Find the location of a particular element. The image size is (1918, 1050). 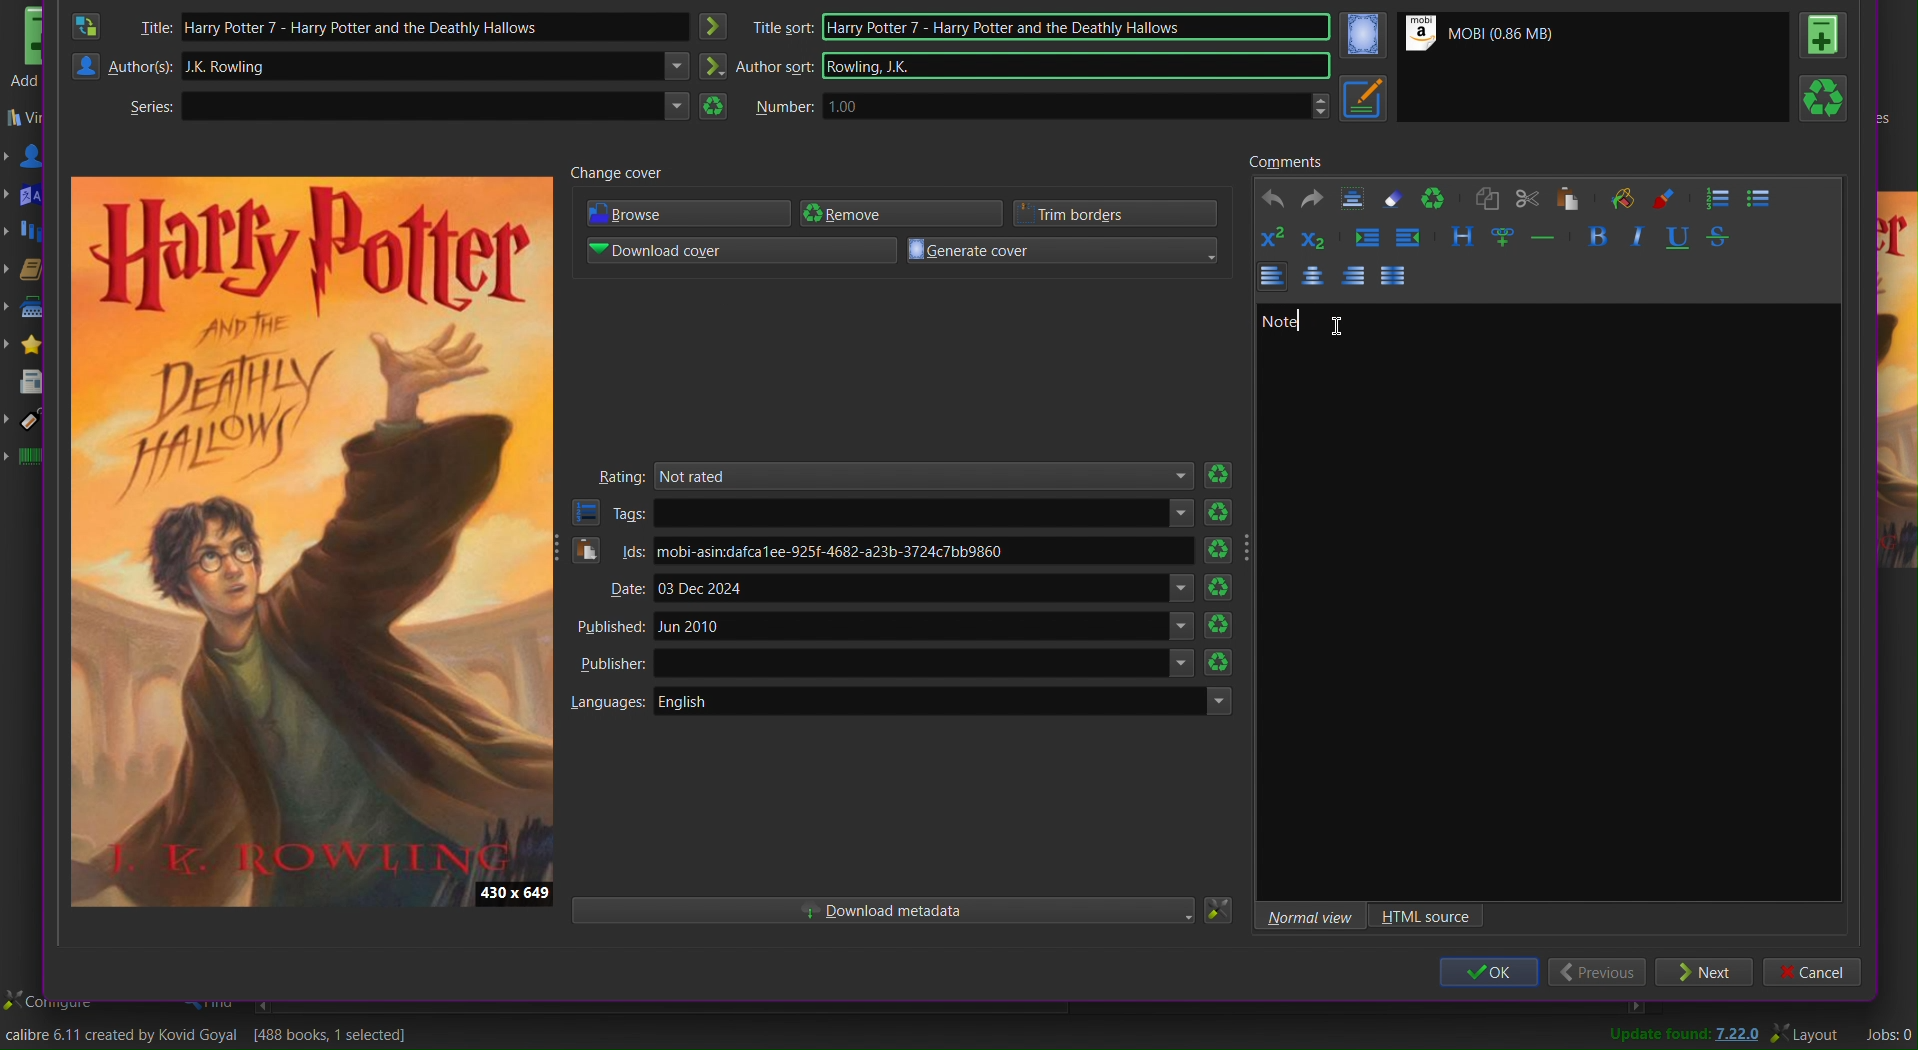

Update is located at coordinates (1681, 1035).